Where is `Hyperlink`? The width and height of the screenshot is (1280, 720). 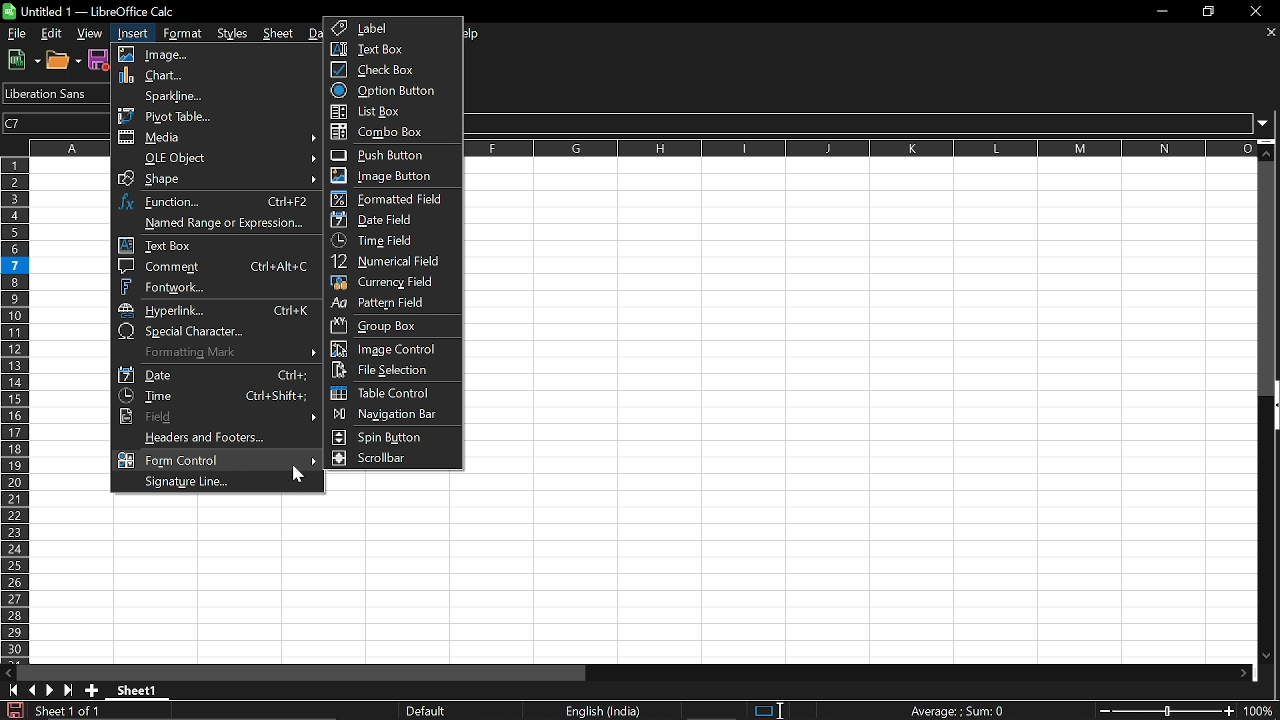
Hyperlink is located at coordinates (215, 311).